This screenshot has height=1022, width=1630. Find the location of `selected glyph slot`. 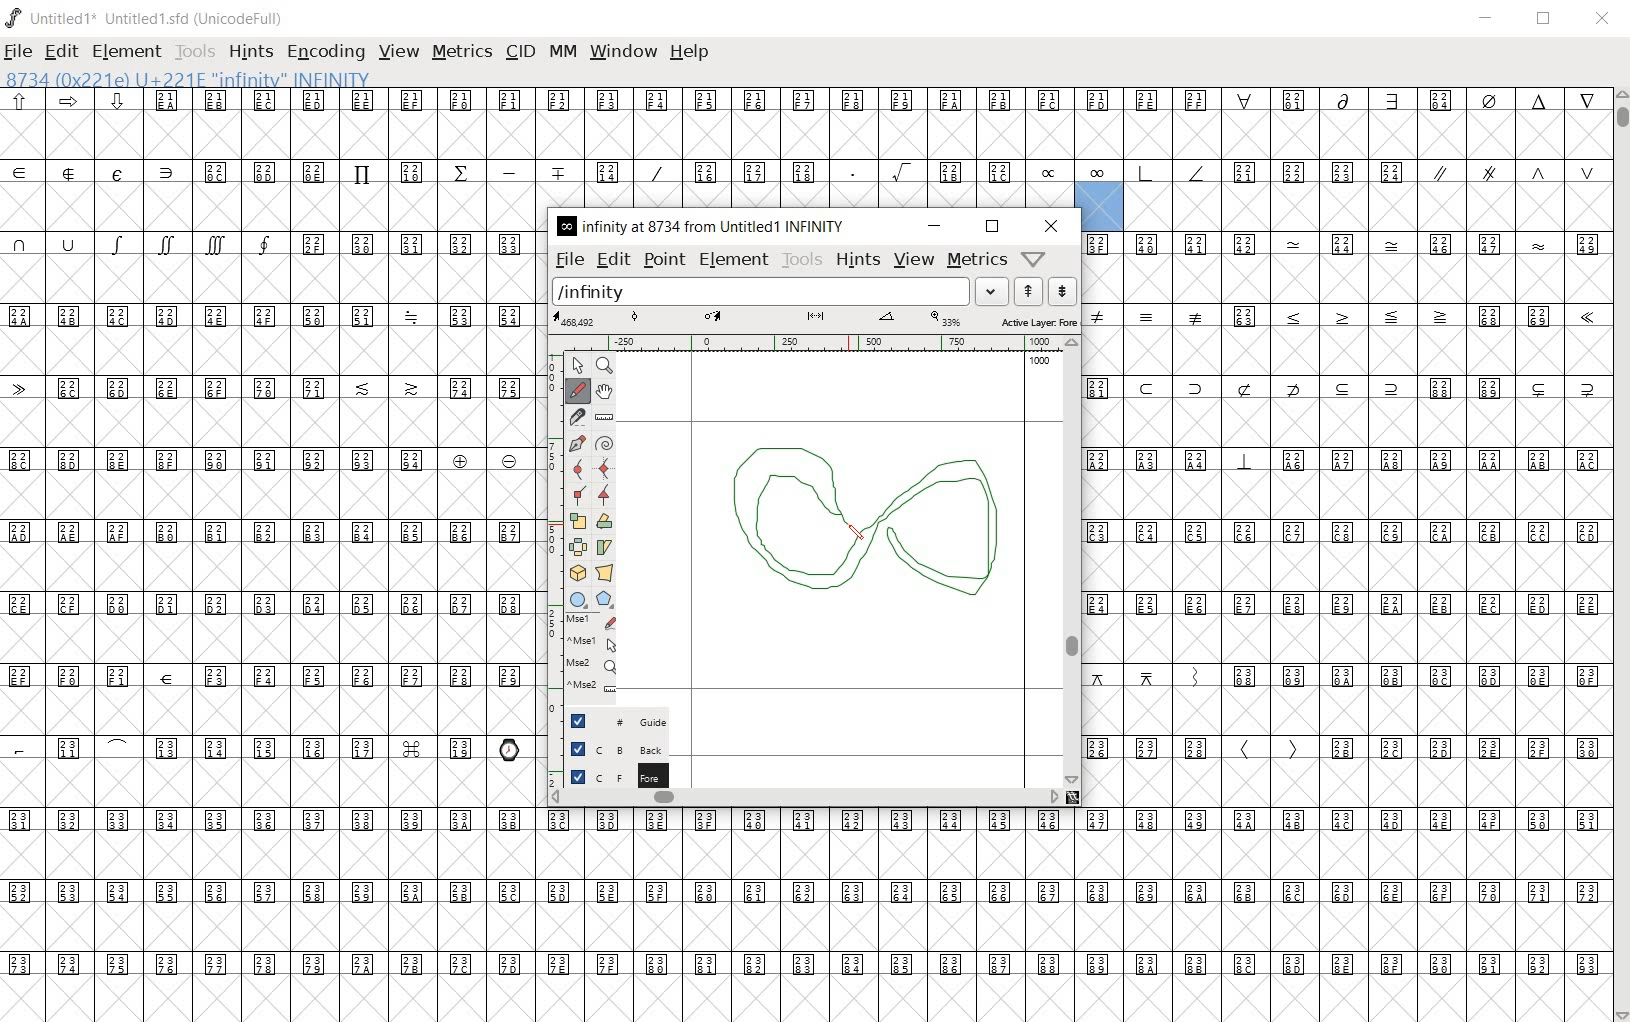

selected glyph slot is located at coordinates (1100, 206).